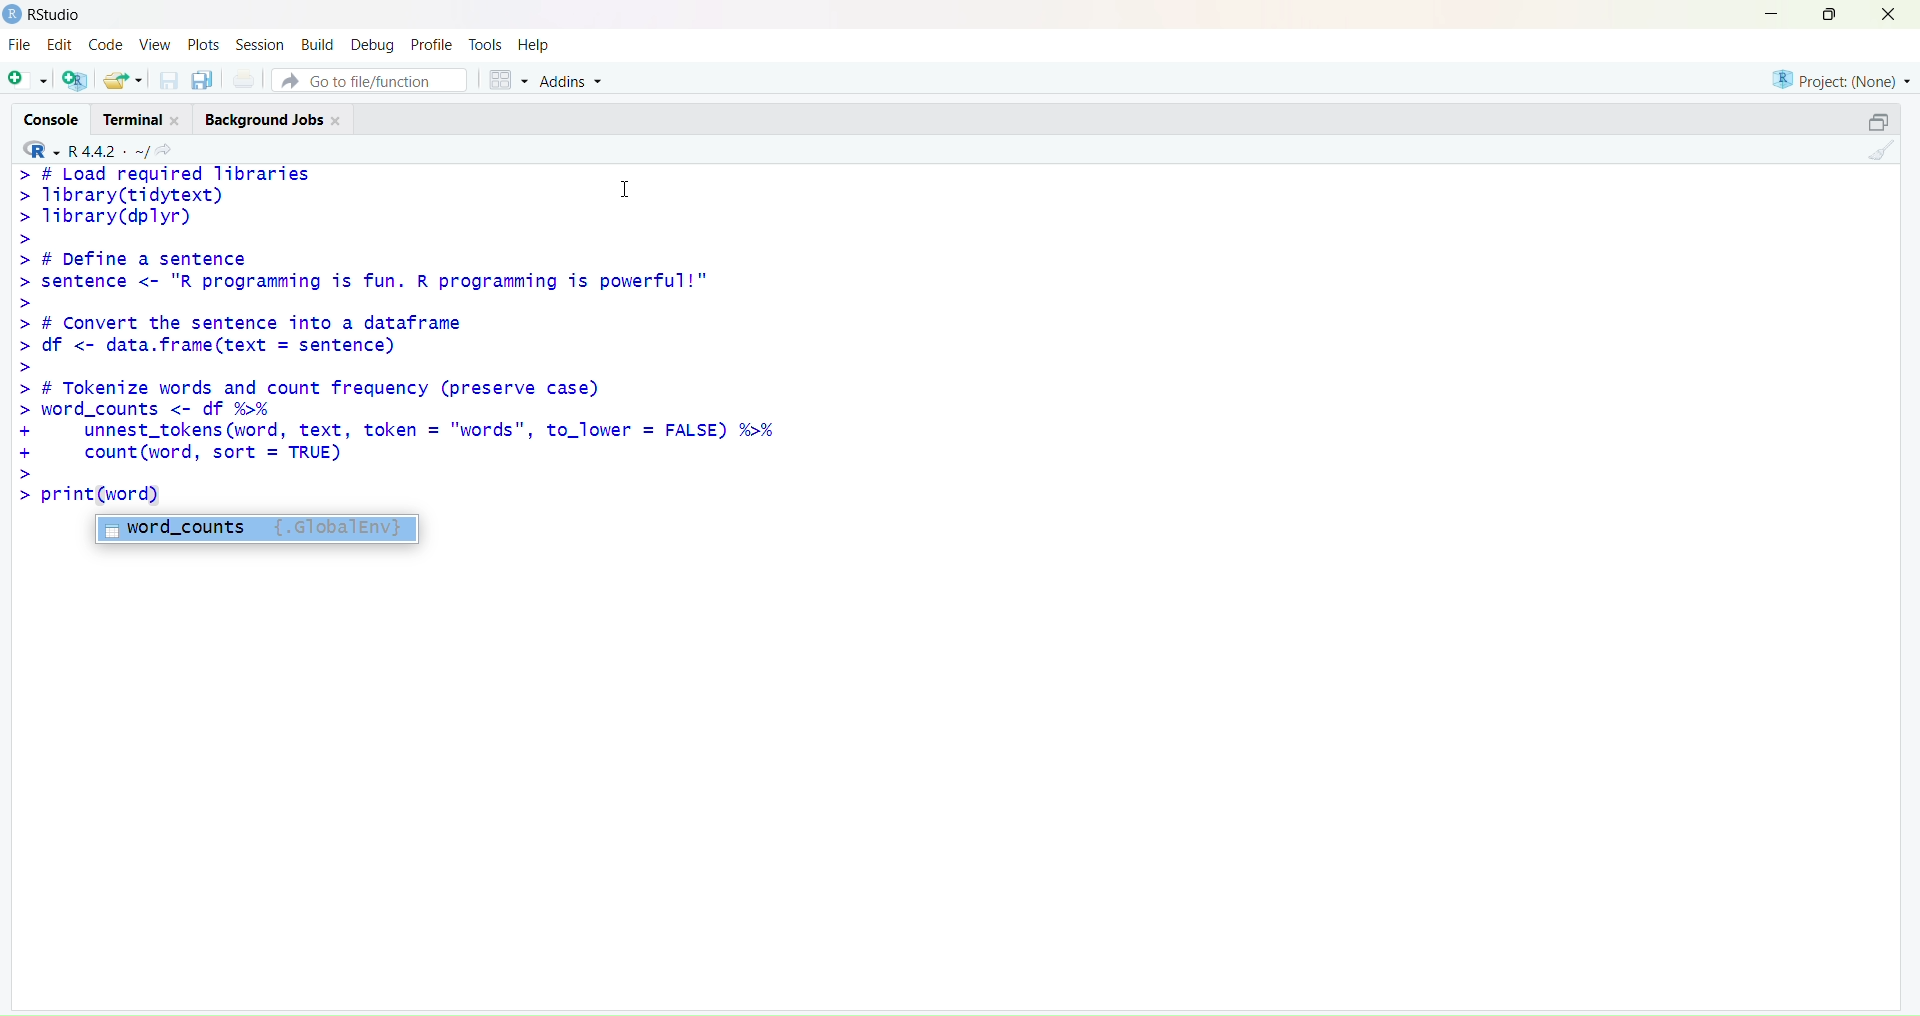 This screenshot has height=1016, width=1920. Describe the element at coordinates (374, 45) in the screenshot. I see `debug` at that location.